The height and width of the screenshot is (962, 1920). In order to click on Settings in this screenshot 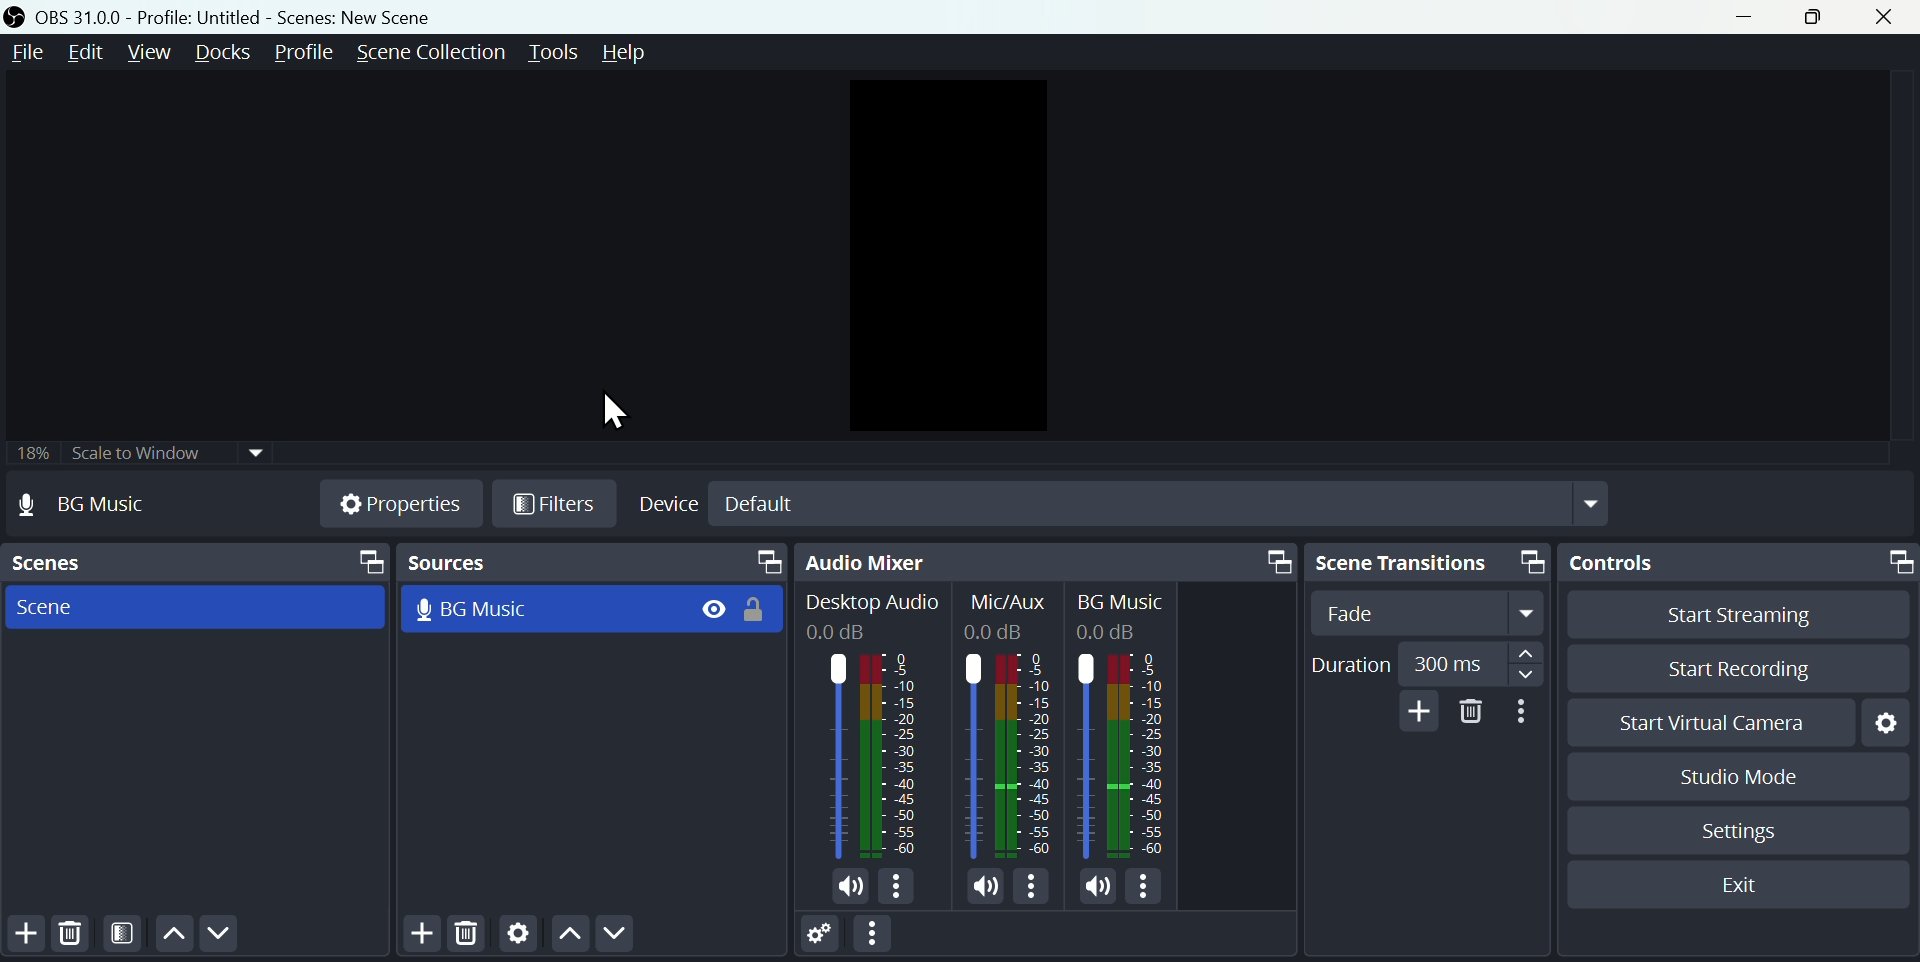, I will do `click(821, 936)`.